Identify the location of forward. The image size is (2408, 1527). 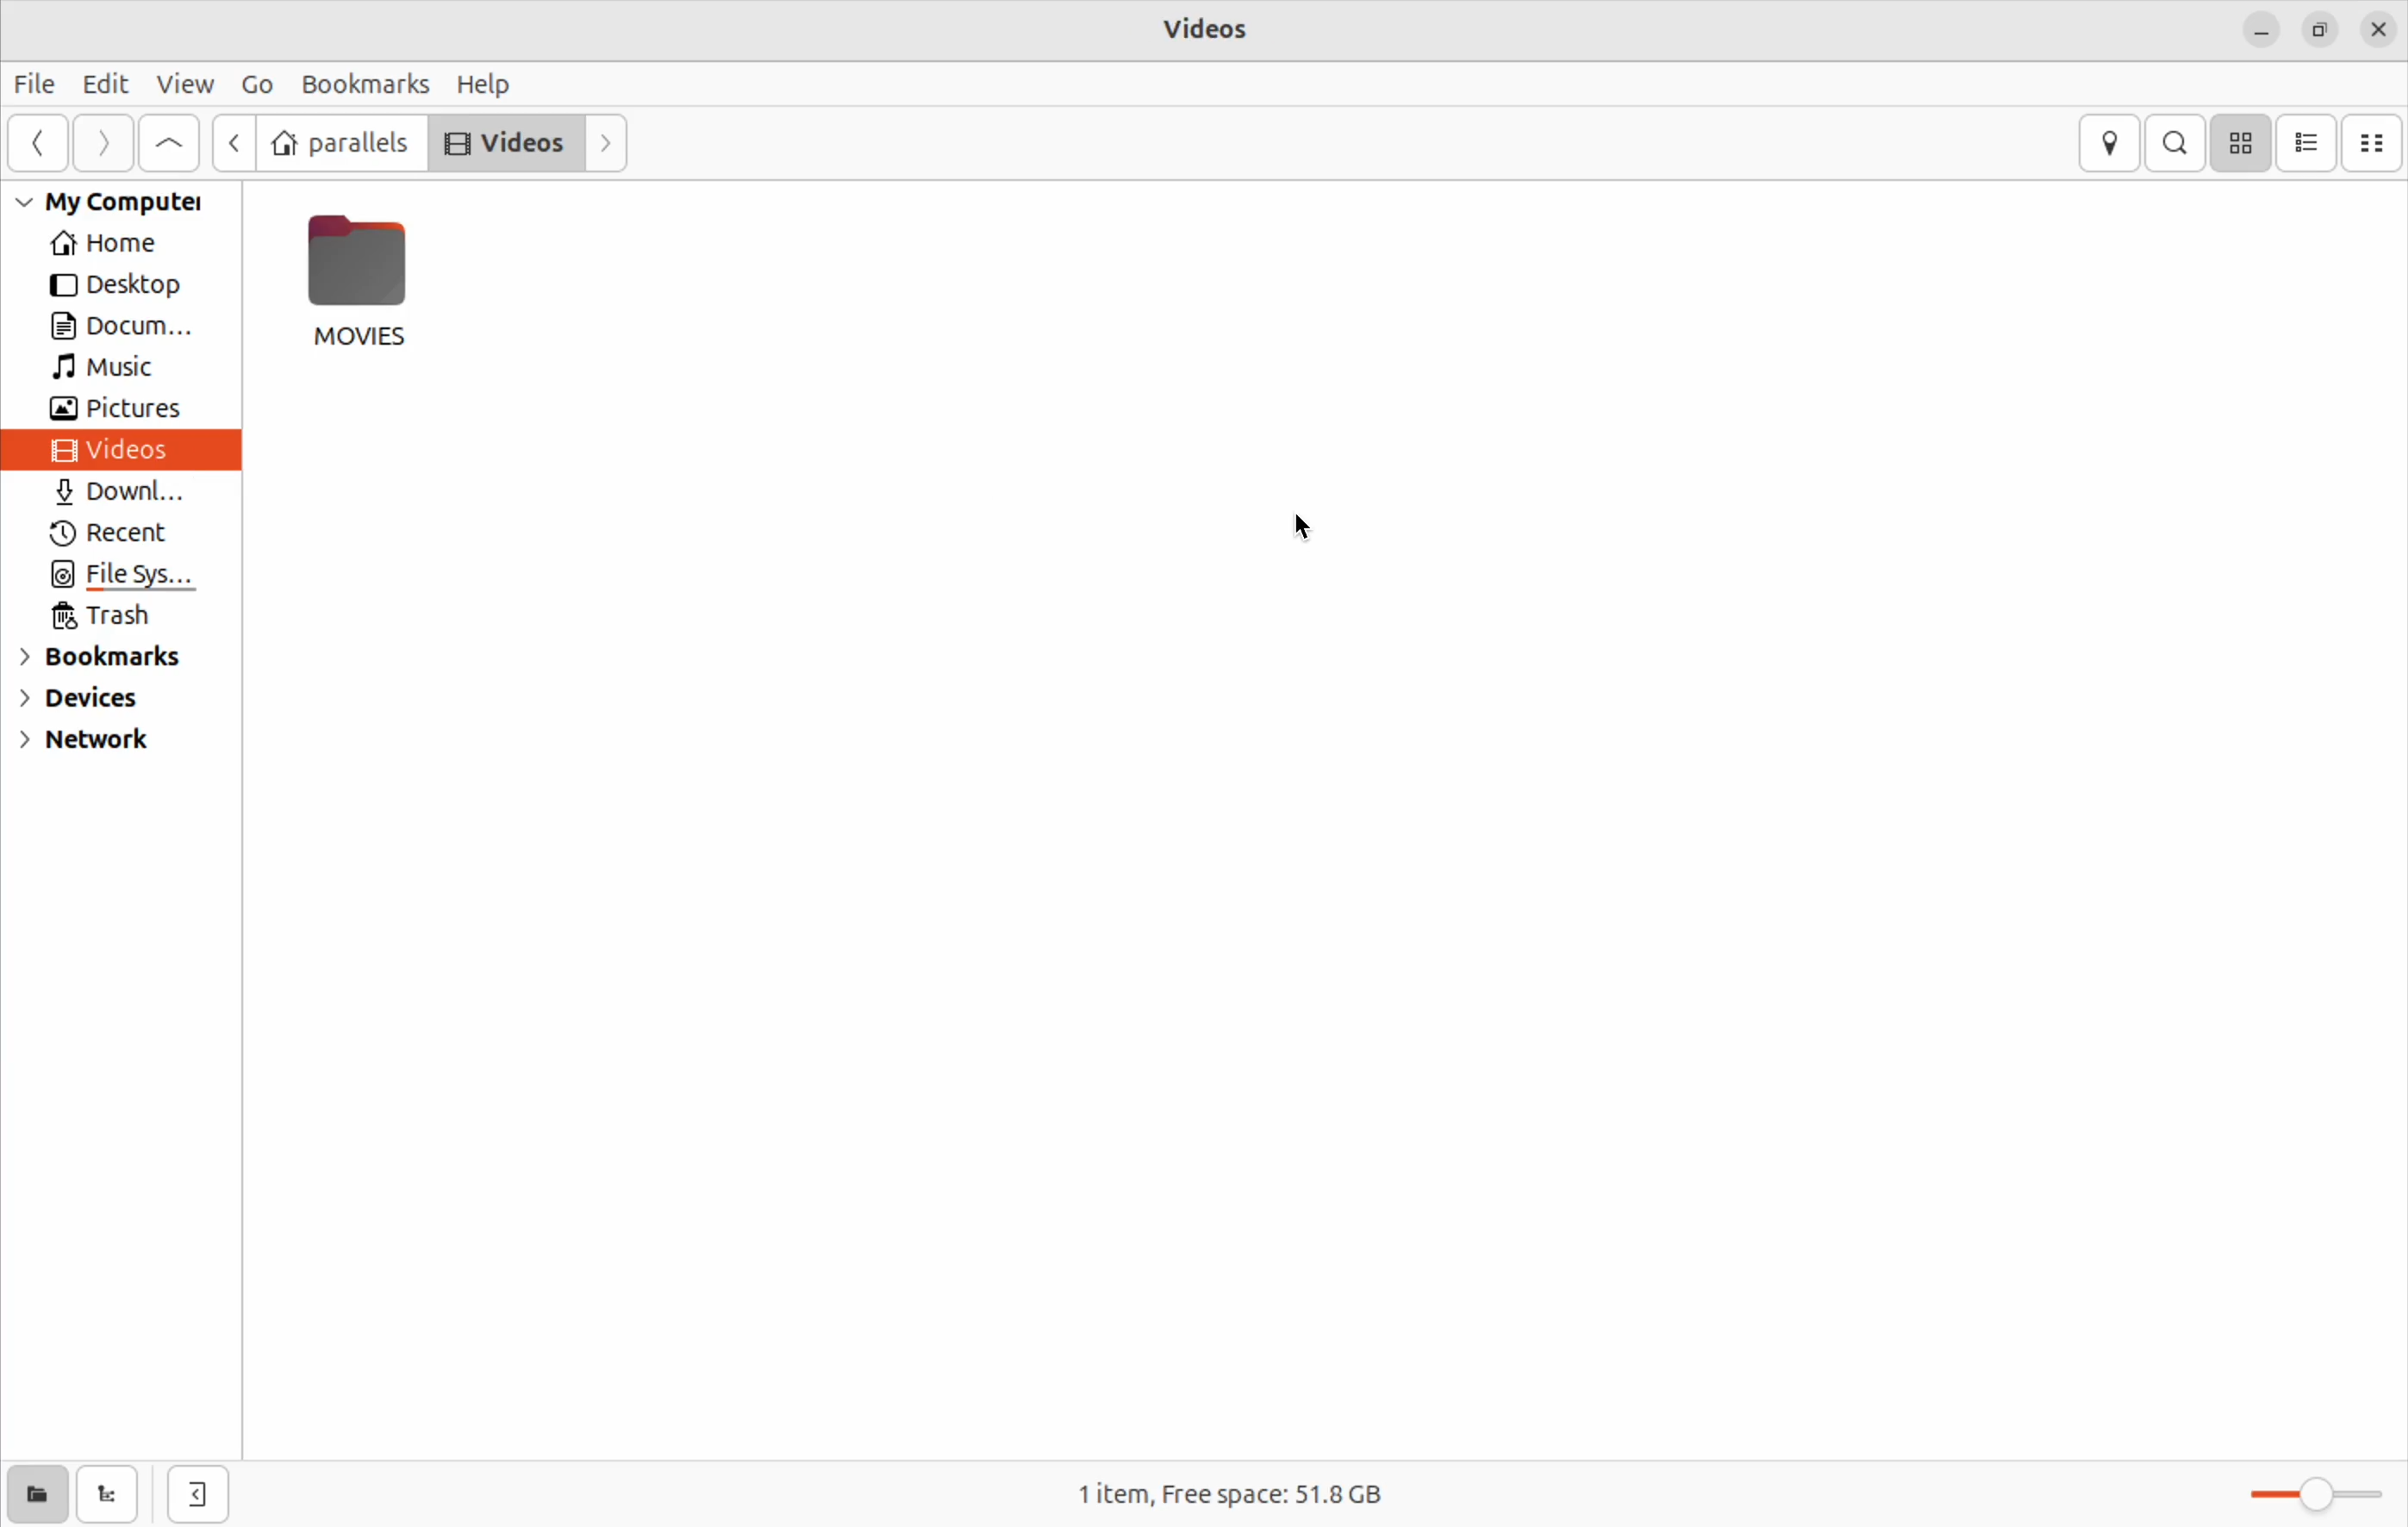
(612, 143).